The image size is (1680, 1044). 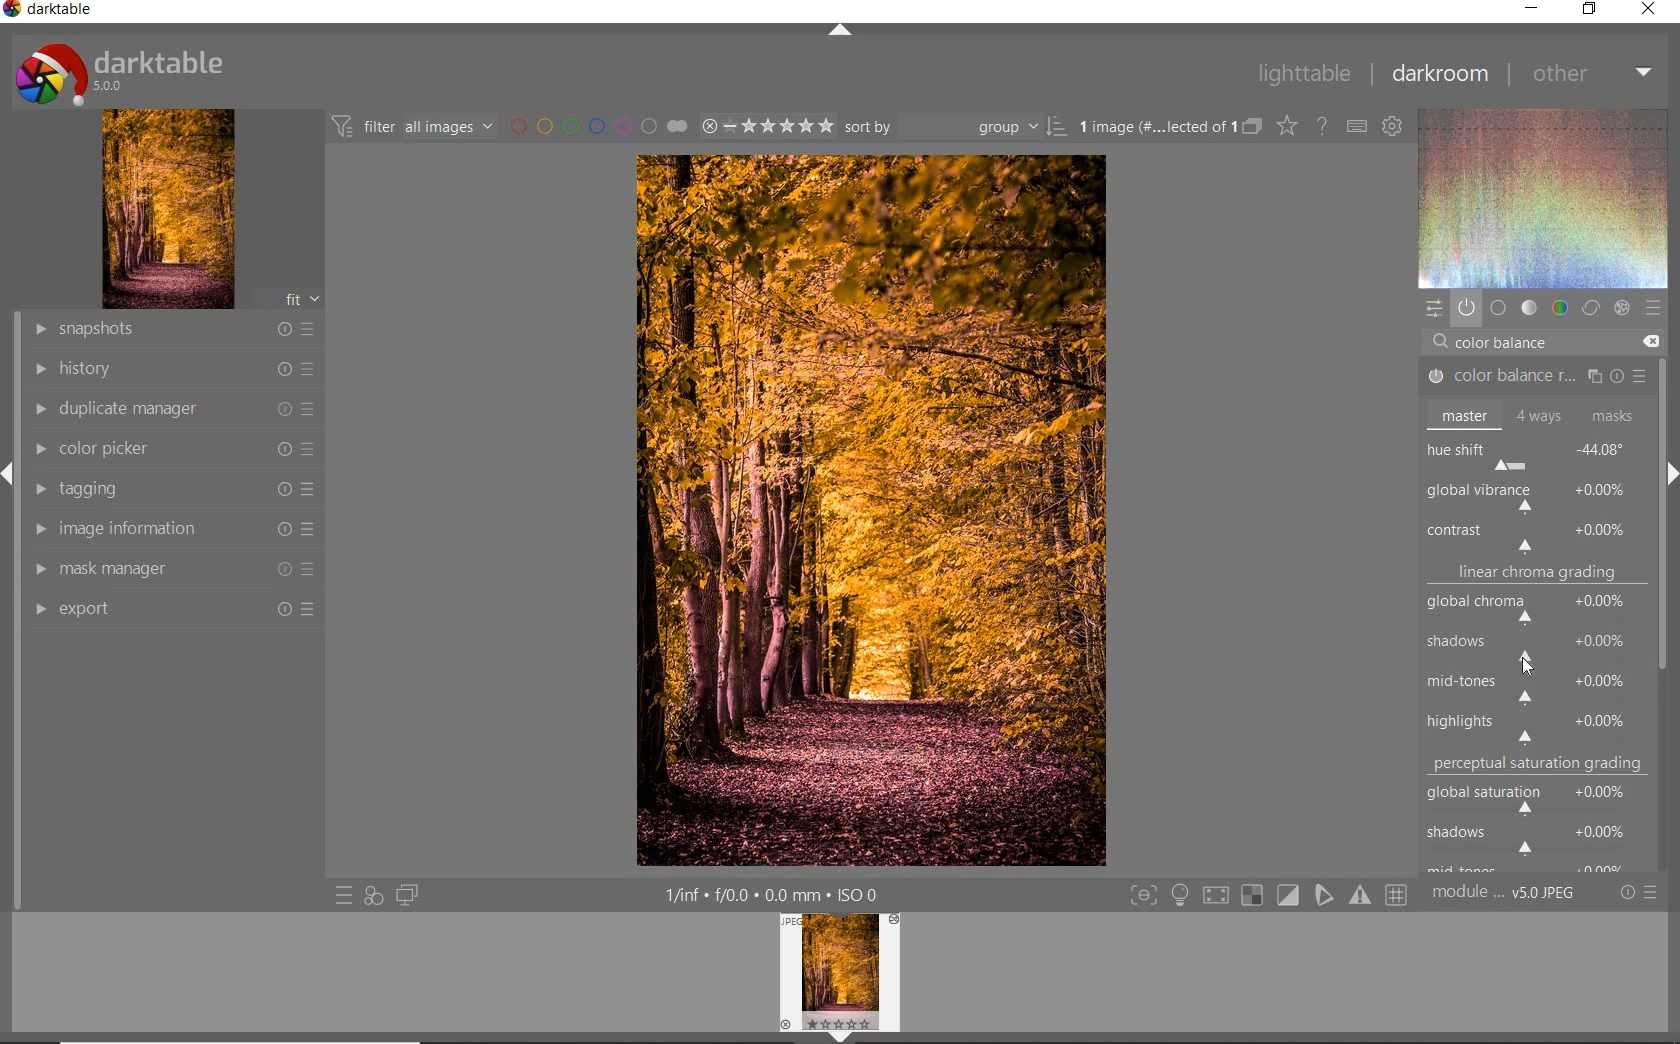 What do you see at coordinates (1652, 307) in the screenshot?
I see `preset` at bounding box center [1652, 307].